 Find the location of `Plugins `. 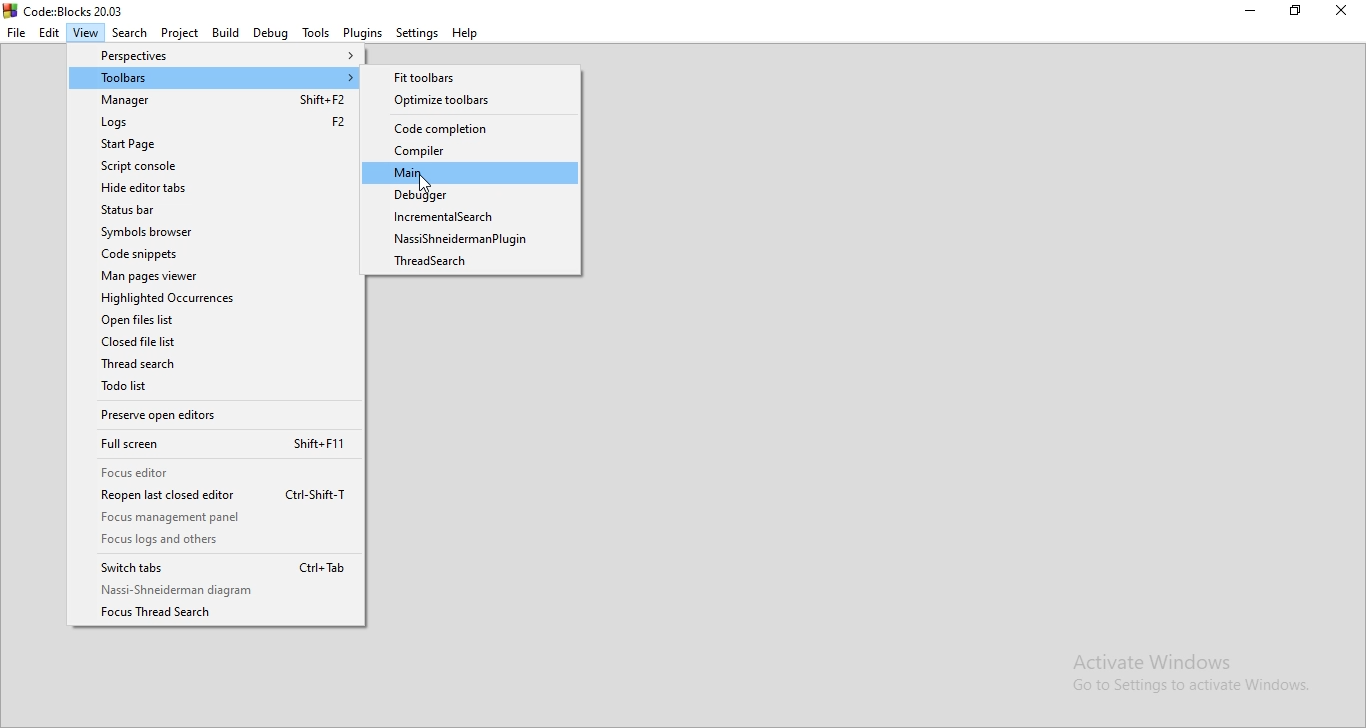

Plugins  is located at coordinates (363, 32).